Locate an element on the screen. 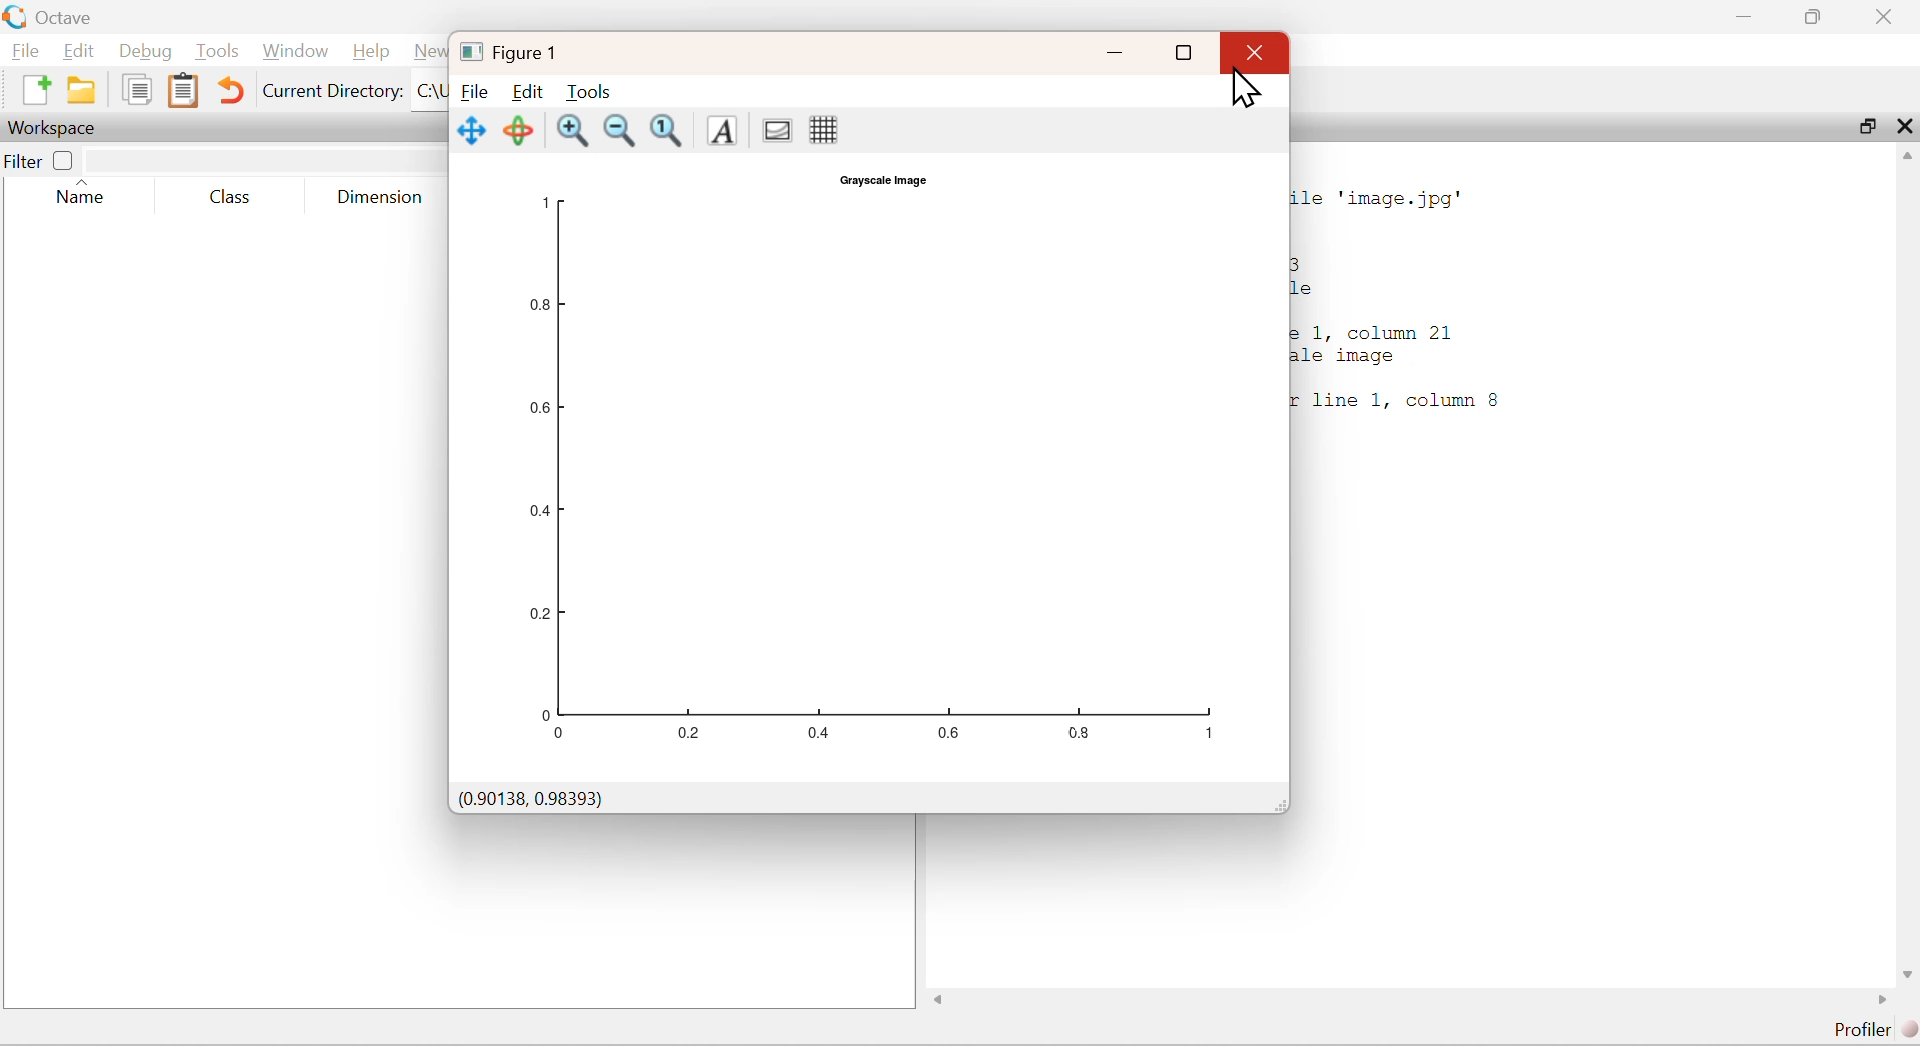  Close is located at coordinates (1883, 16).